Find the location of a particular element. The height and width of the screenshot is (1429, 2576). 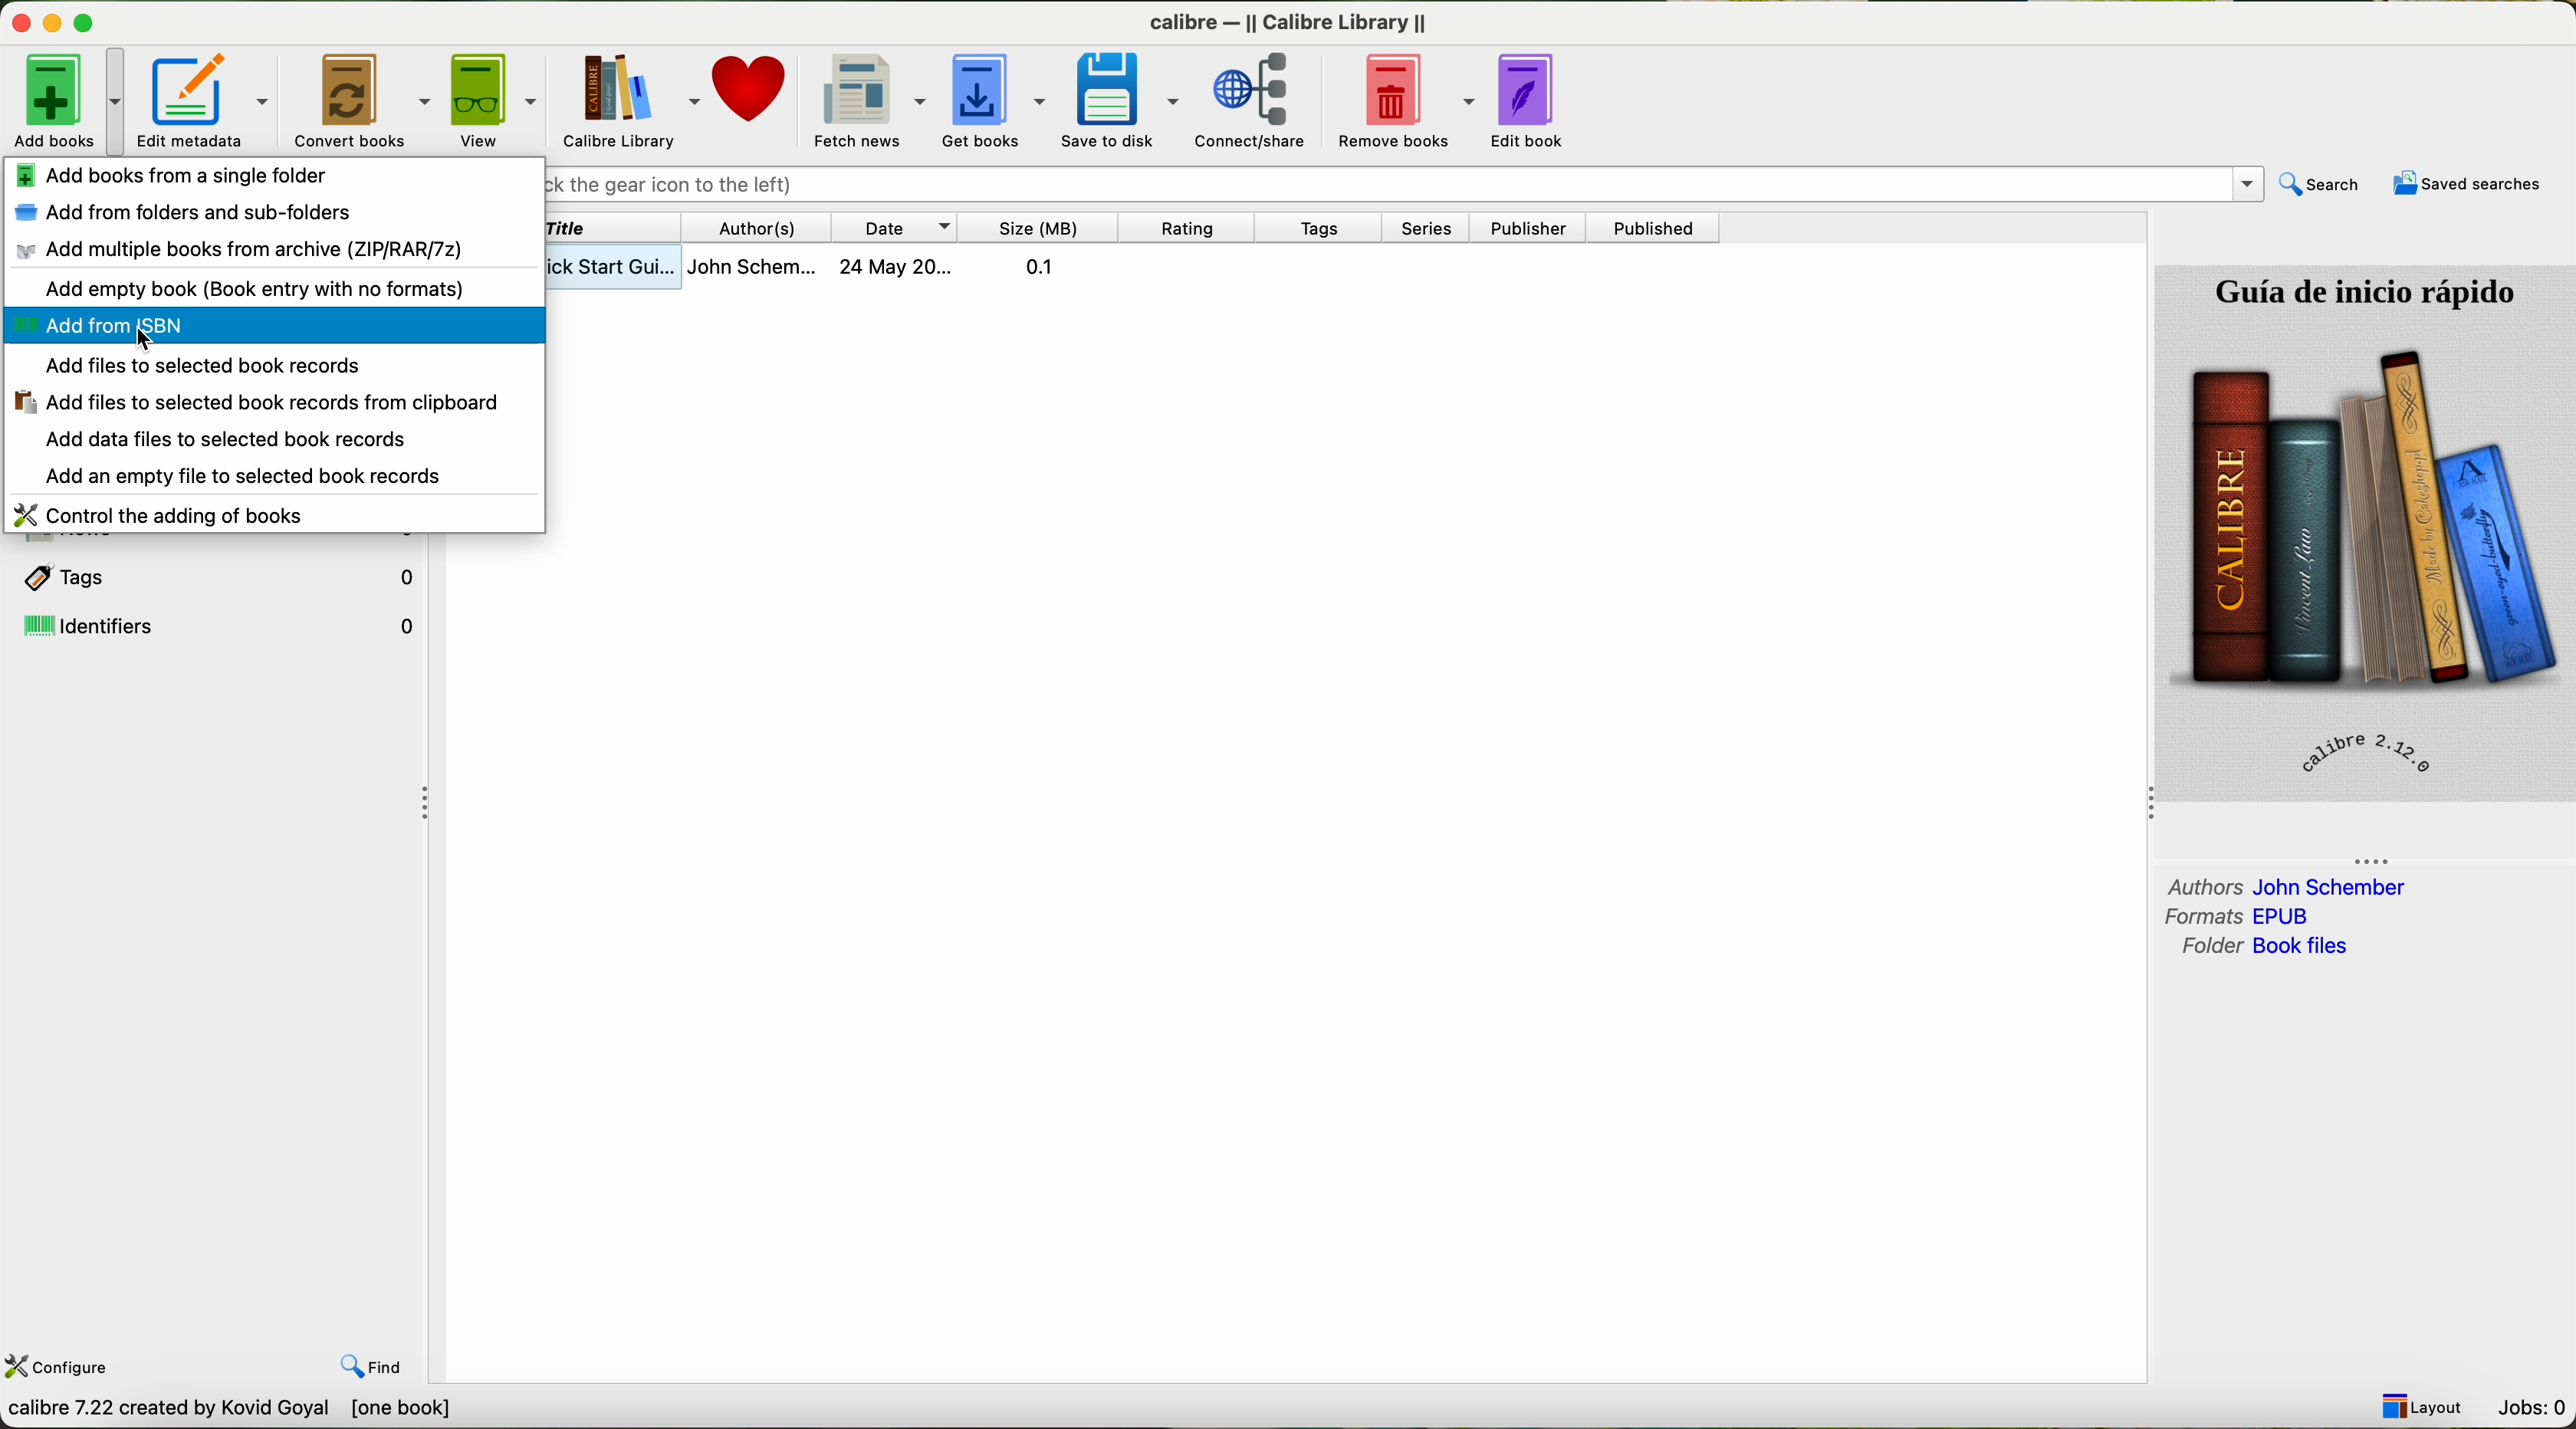

layout is located at coordinates (2423, 1405).